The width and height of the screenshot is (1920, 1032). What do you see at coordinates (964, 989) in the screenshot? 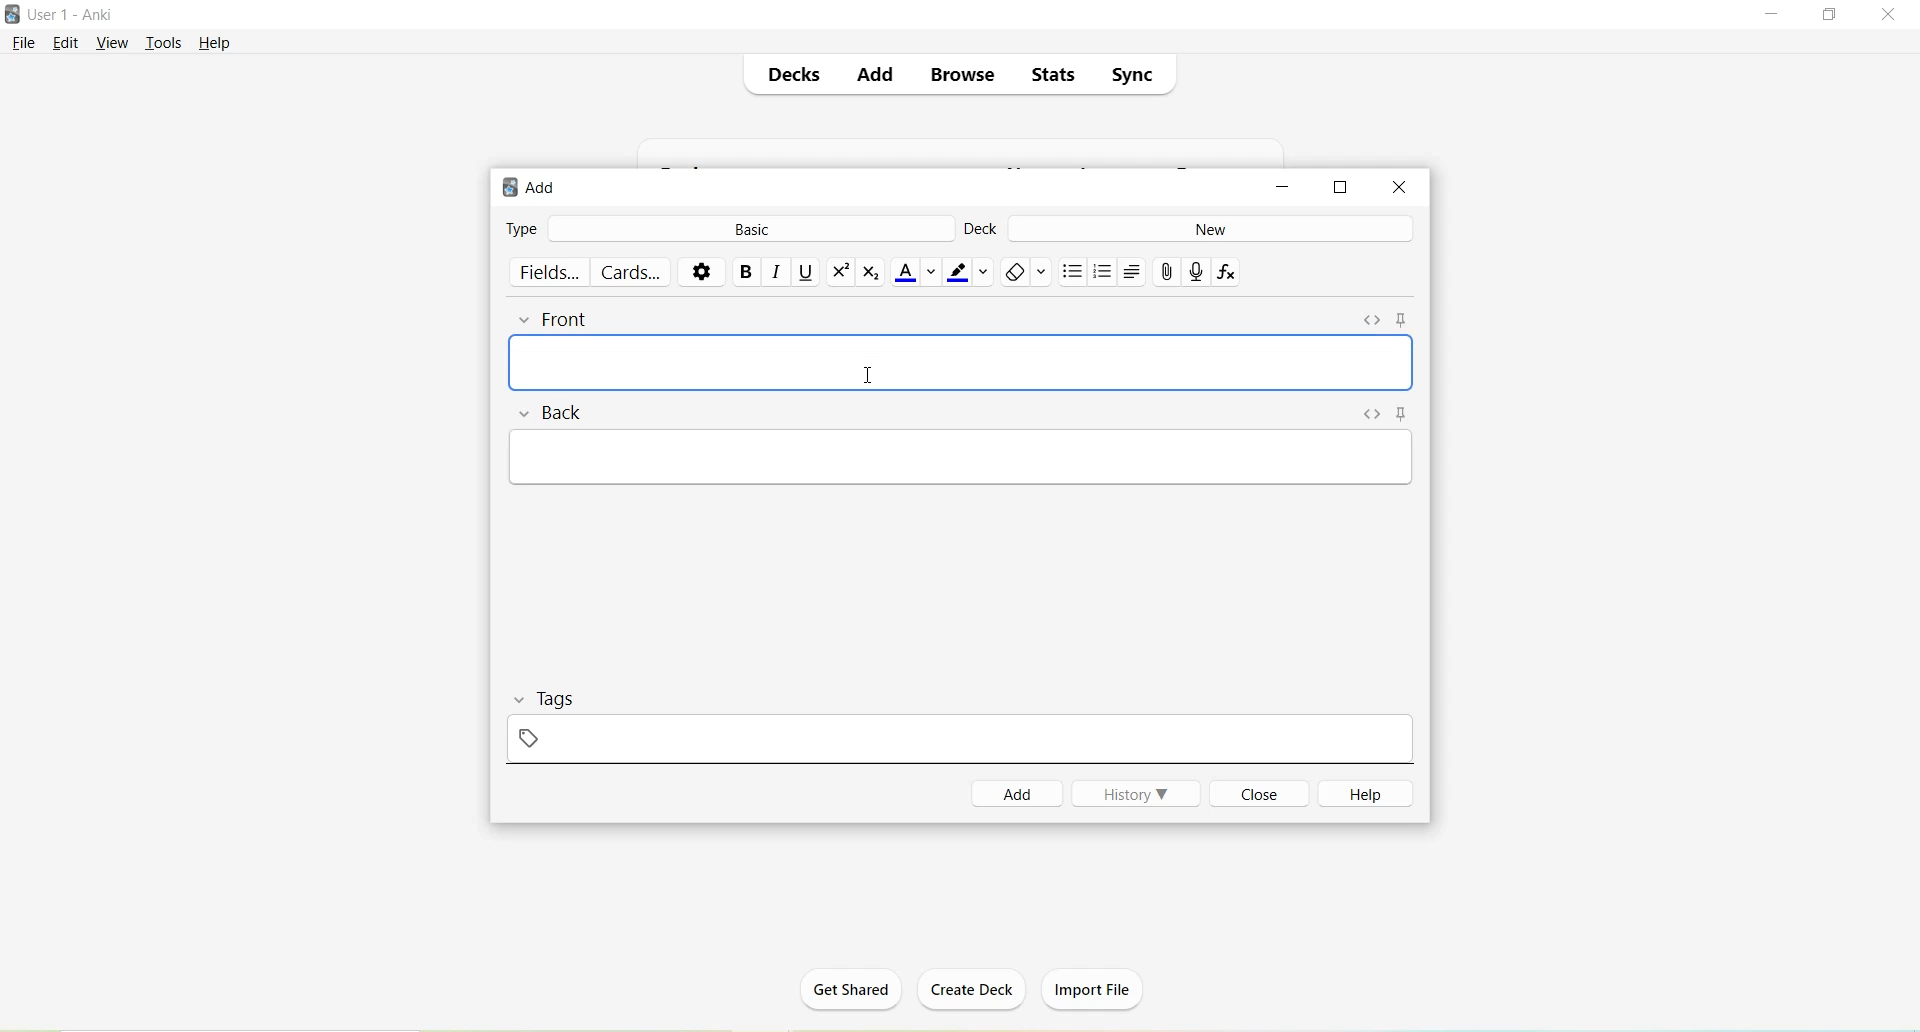
I see `Create Deck` at bounding box center [964, 989].